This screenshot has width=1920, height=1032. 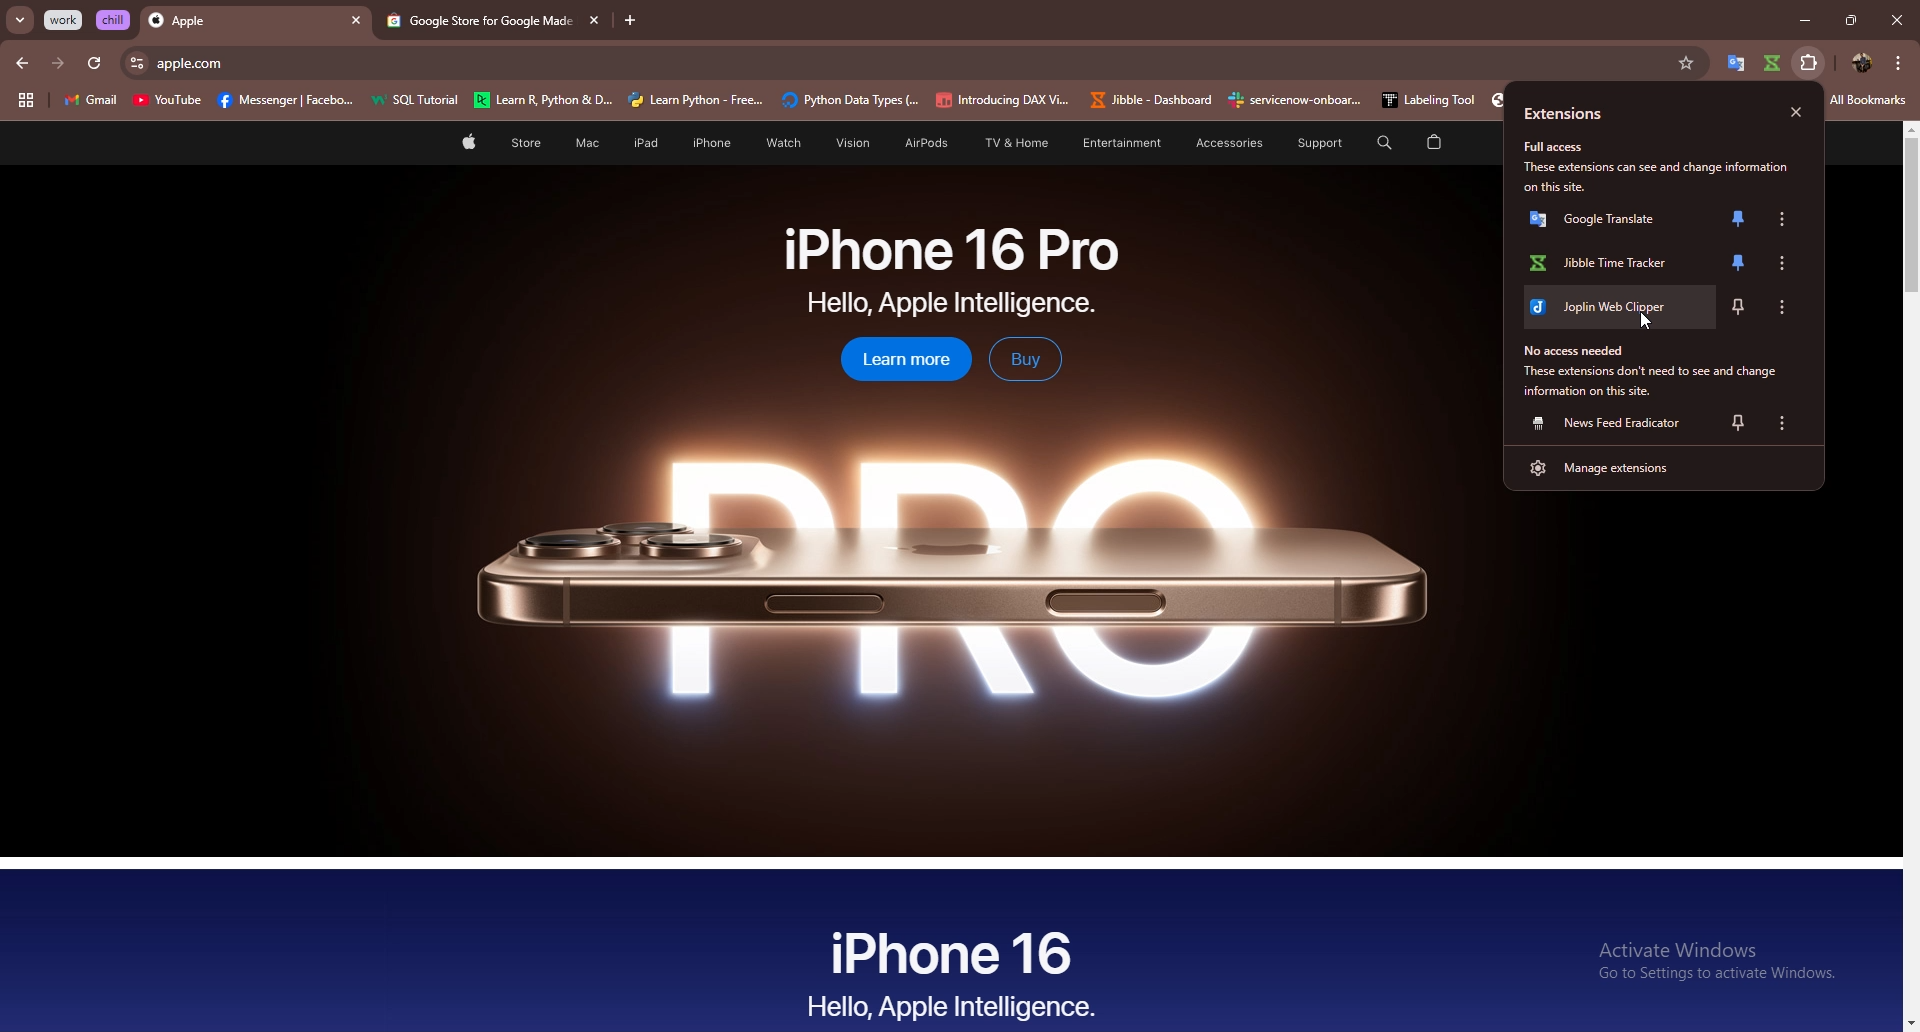 I want to click on Phyton Data Types(..., so click(x=850, y=101).